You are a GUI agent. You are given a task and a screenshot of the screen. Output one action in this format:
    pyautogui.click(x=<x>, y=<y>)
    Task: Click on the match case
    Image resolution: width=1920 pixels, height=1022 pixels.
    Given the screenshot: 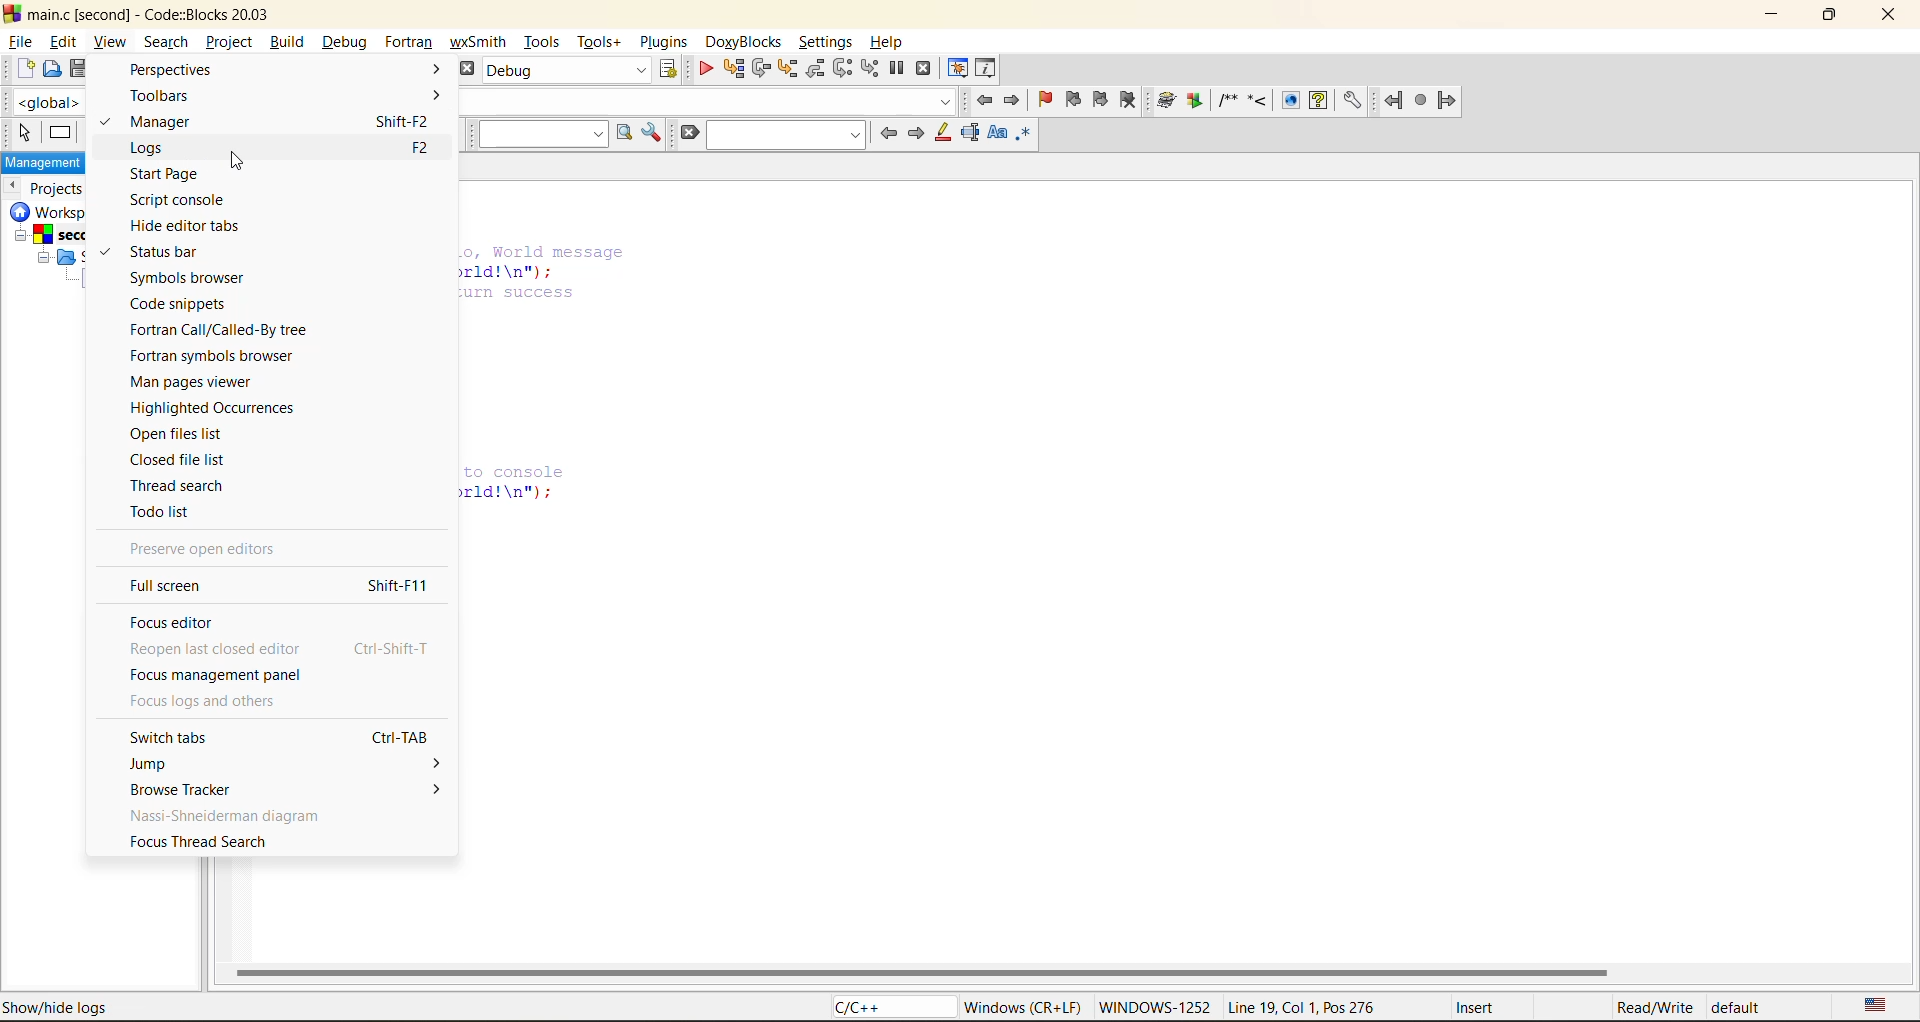 What is the action you would take?
    pyautogui.click(x=995, y=134)
    